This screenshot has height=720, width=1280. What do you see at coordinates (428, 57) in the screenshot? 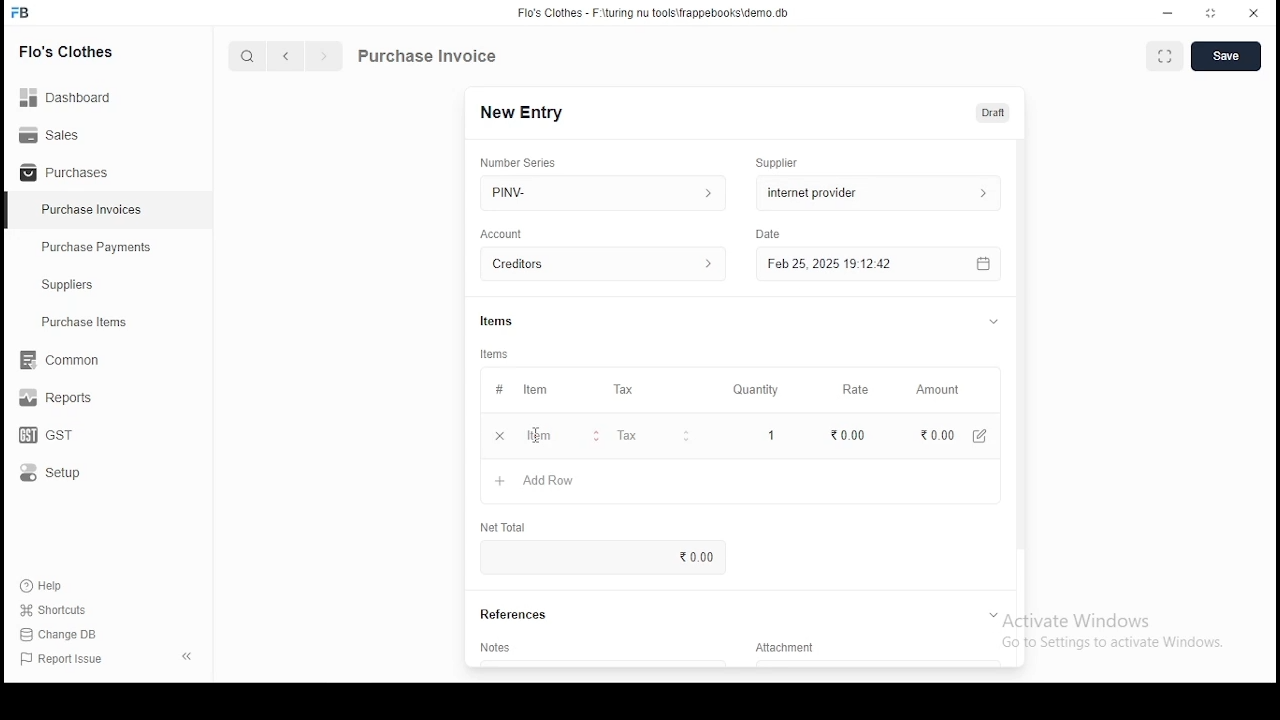
I see `purchase information` at bounding box center [428, 57].